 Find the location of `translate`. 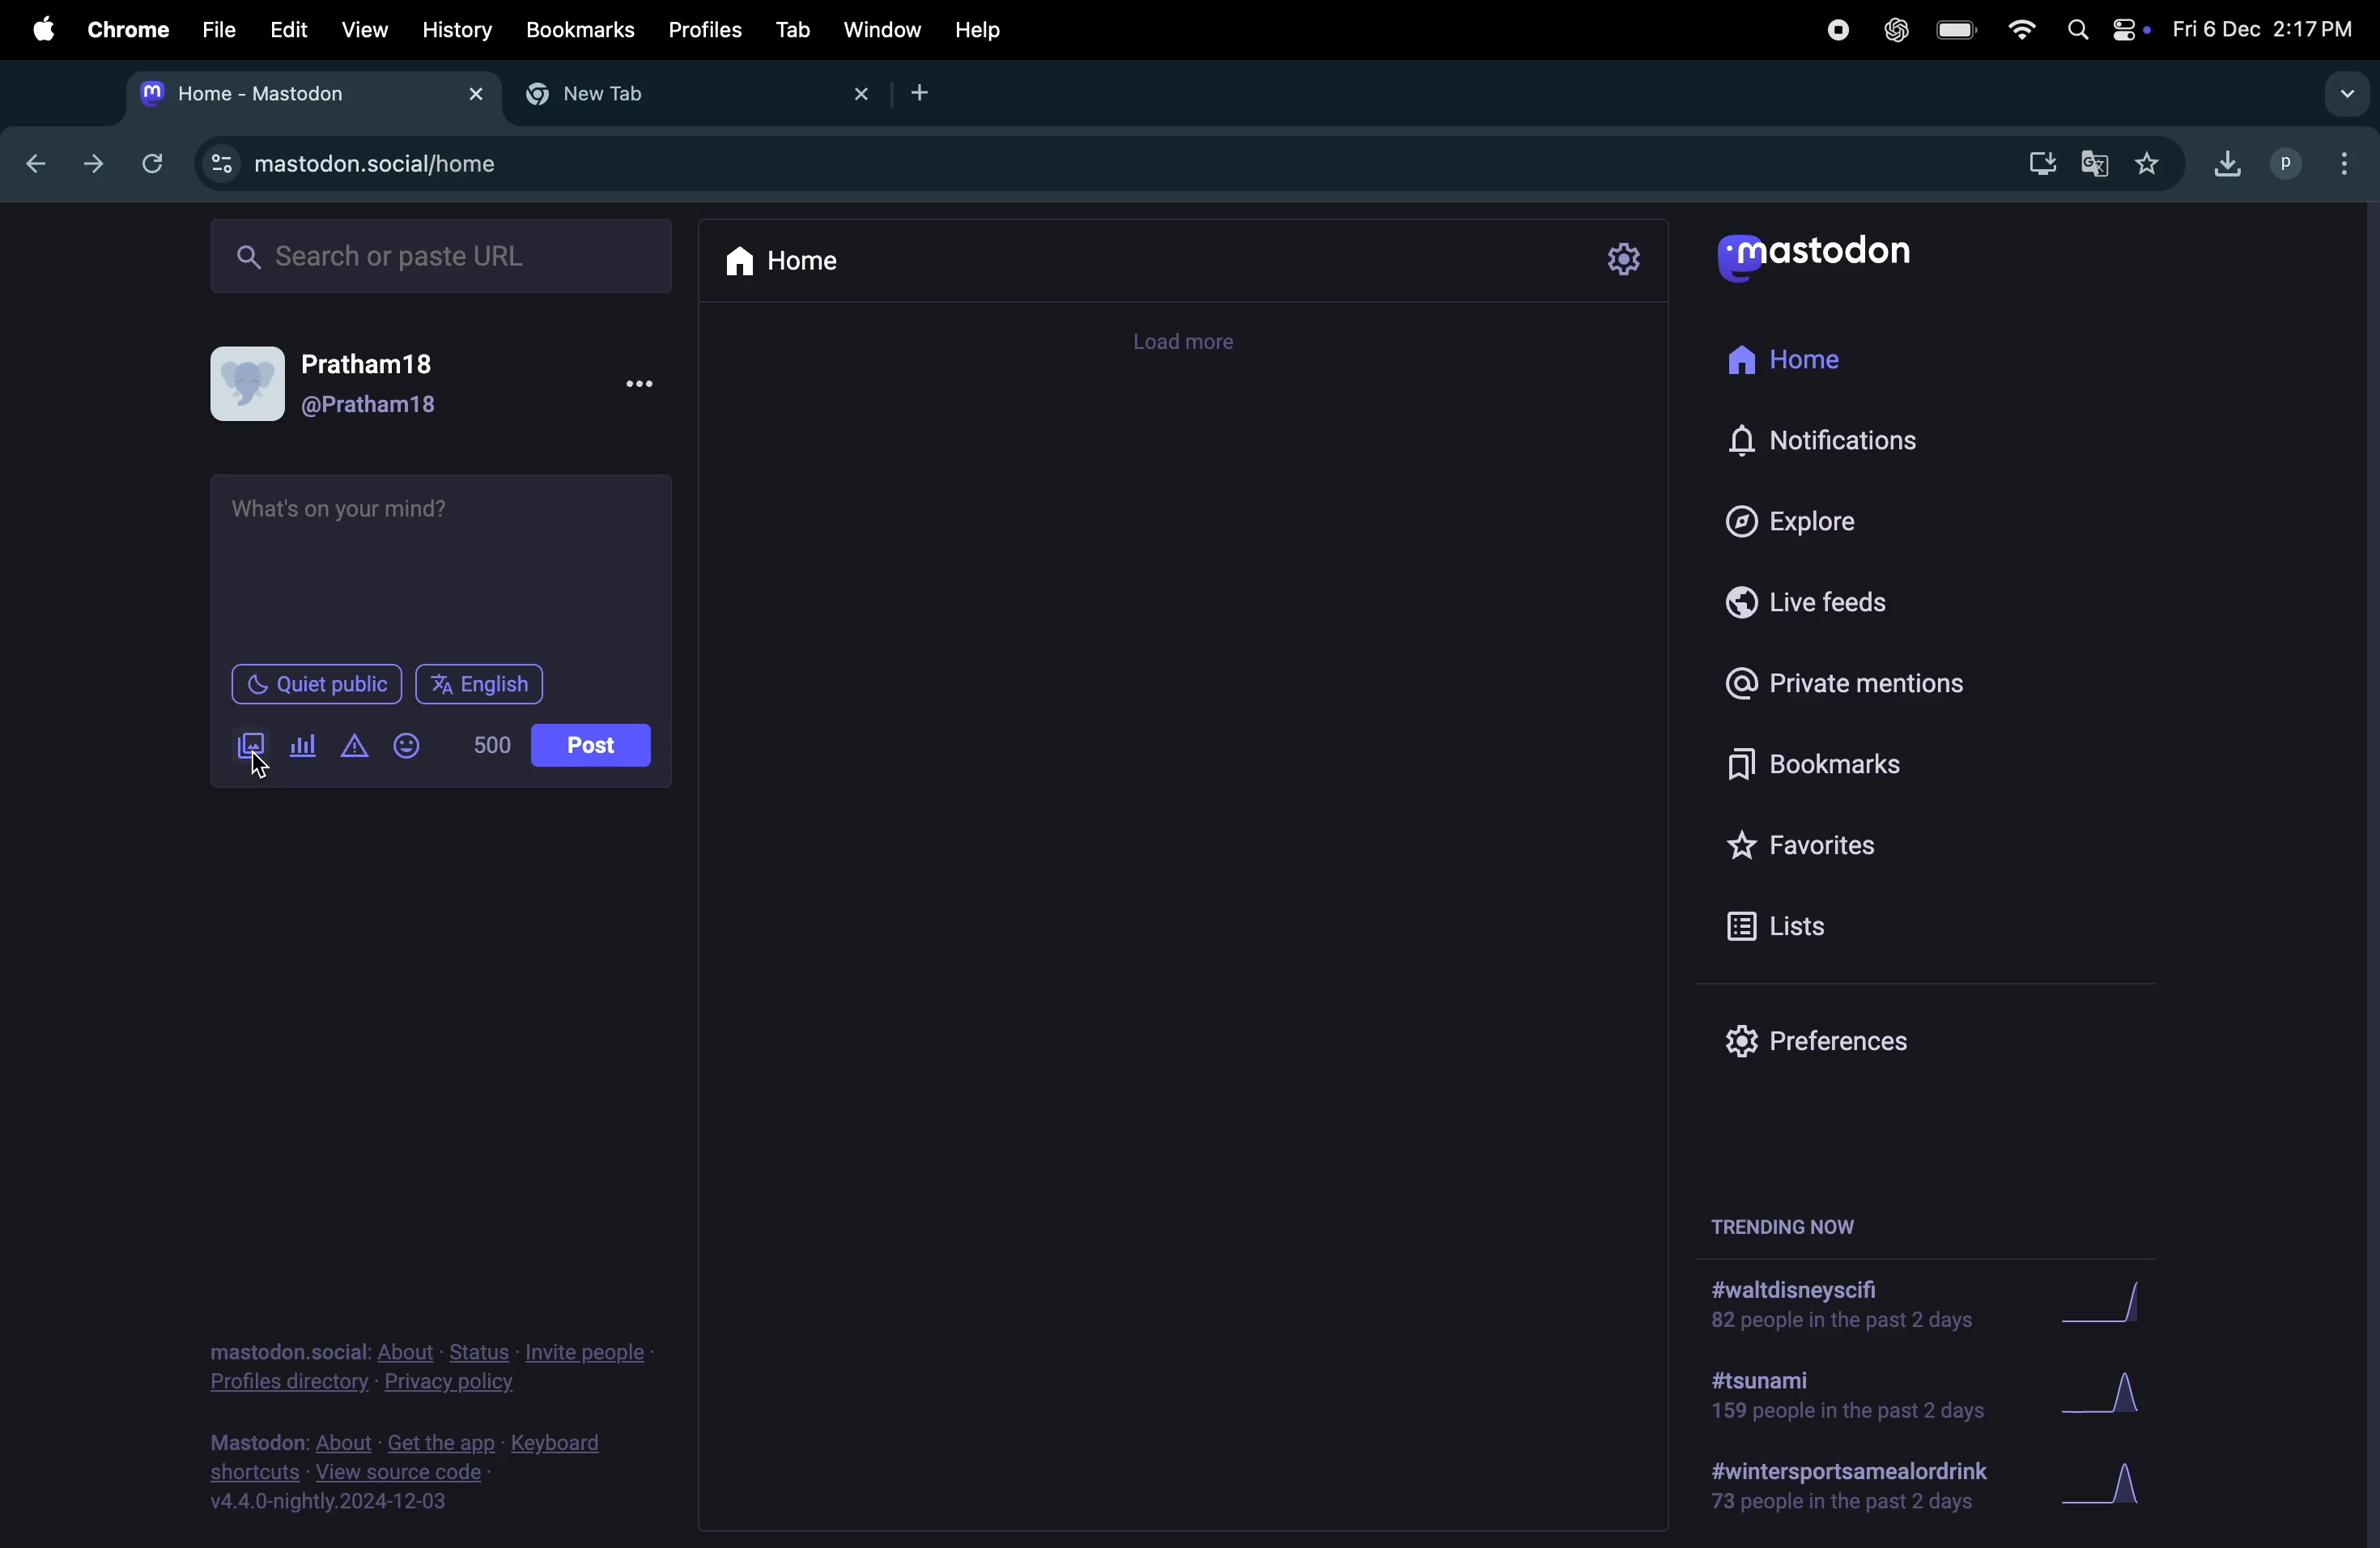

translate is located at coordinates (2100, 166).